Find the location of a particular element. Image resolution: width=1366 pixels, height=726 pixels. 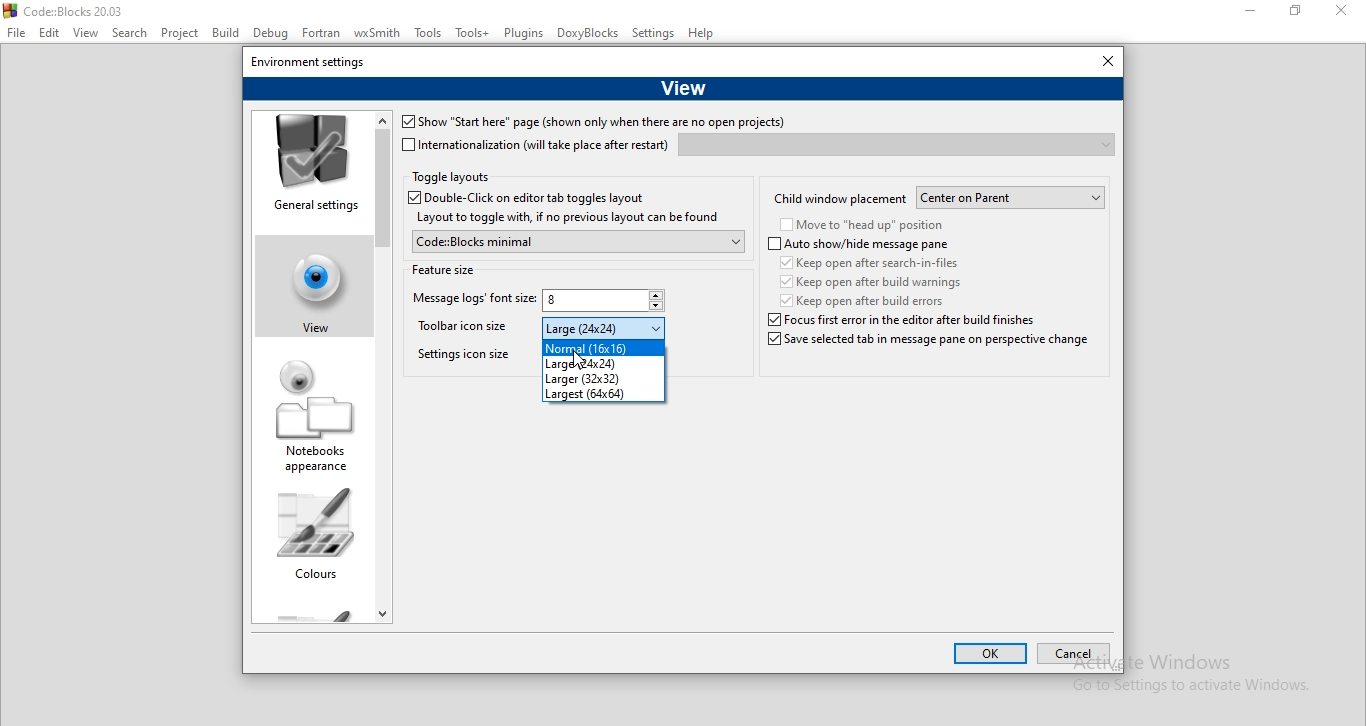

Edit is located at coordinates (49, 33).